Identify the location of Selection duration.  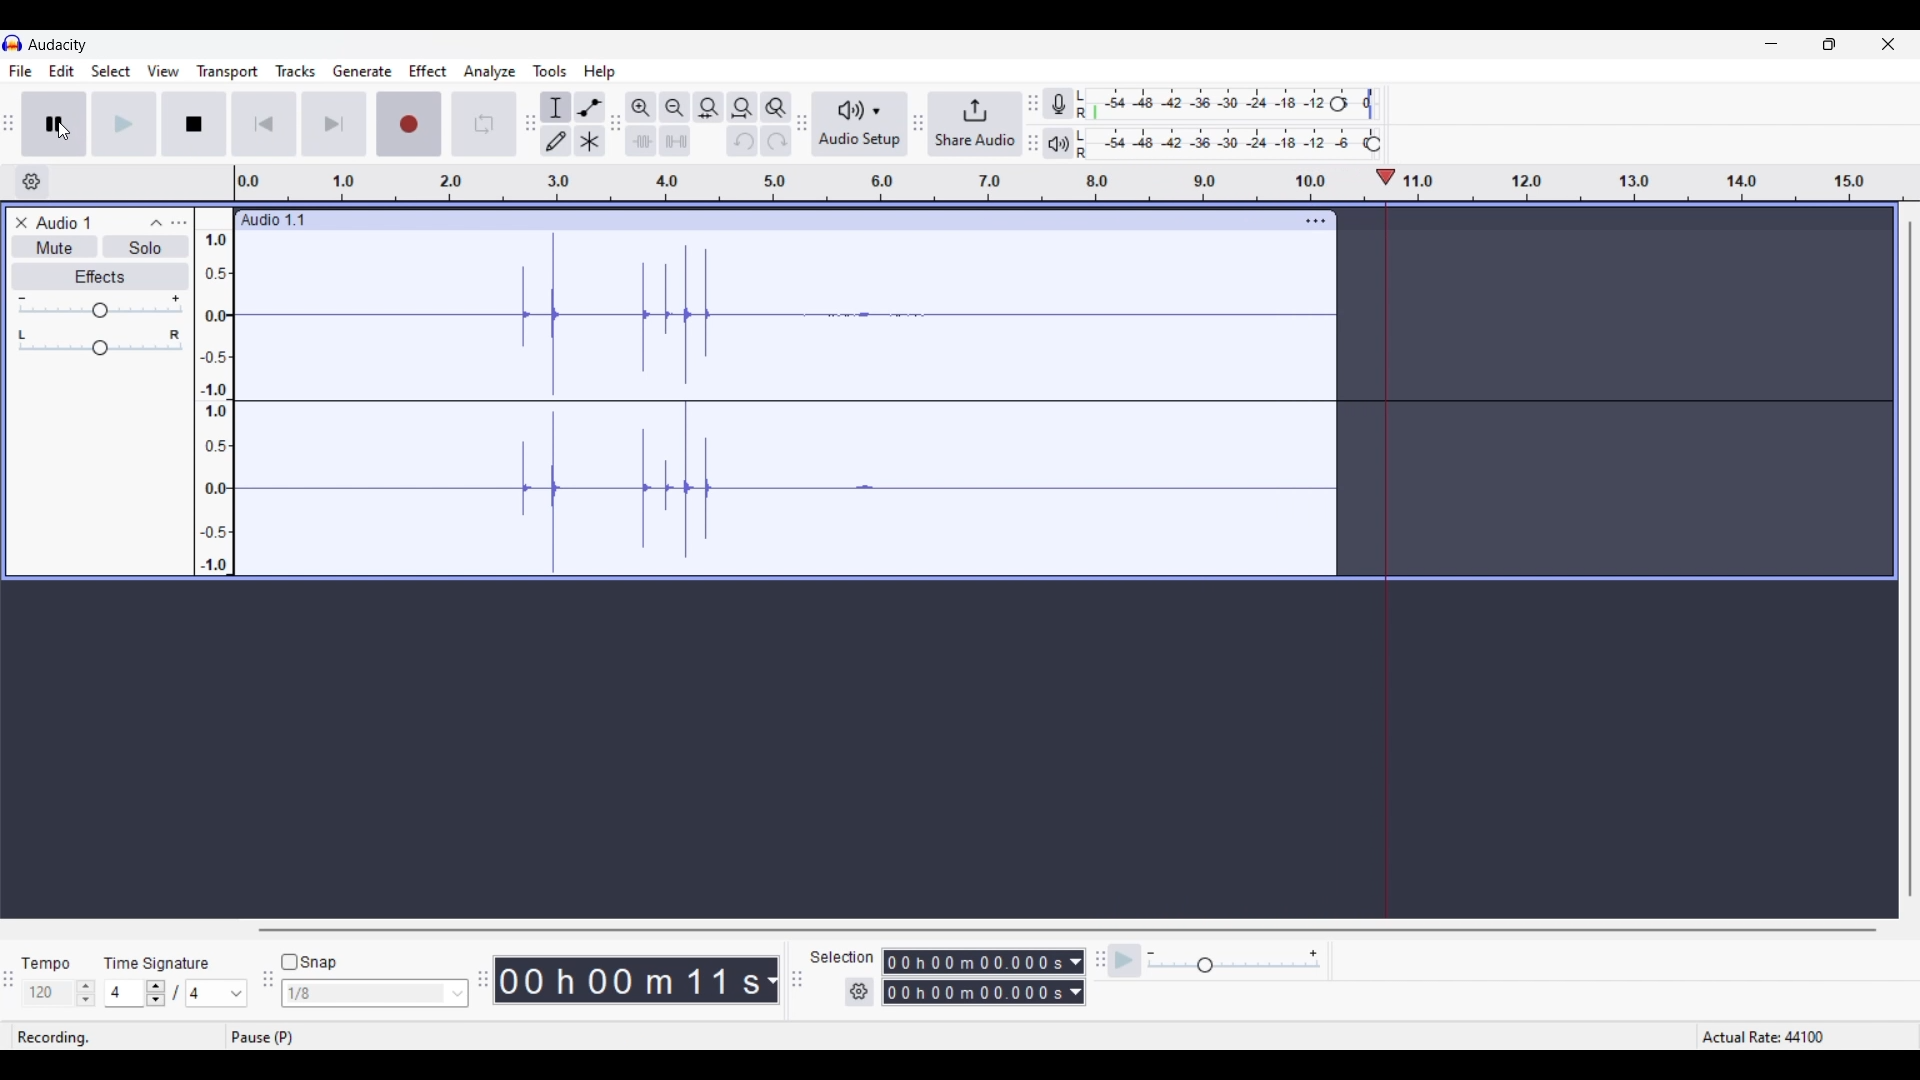
(975, 978).